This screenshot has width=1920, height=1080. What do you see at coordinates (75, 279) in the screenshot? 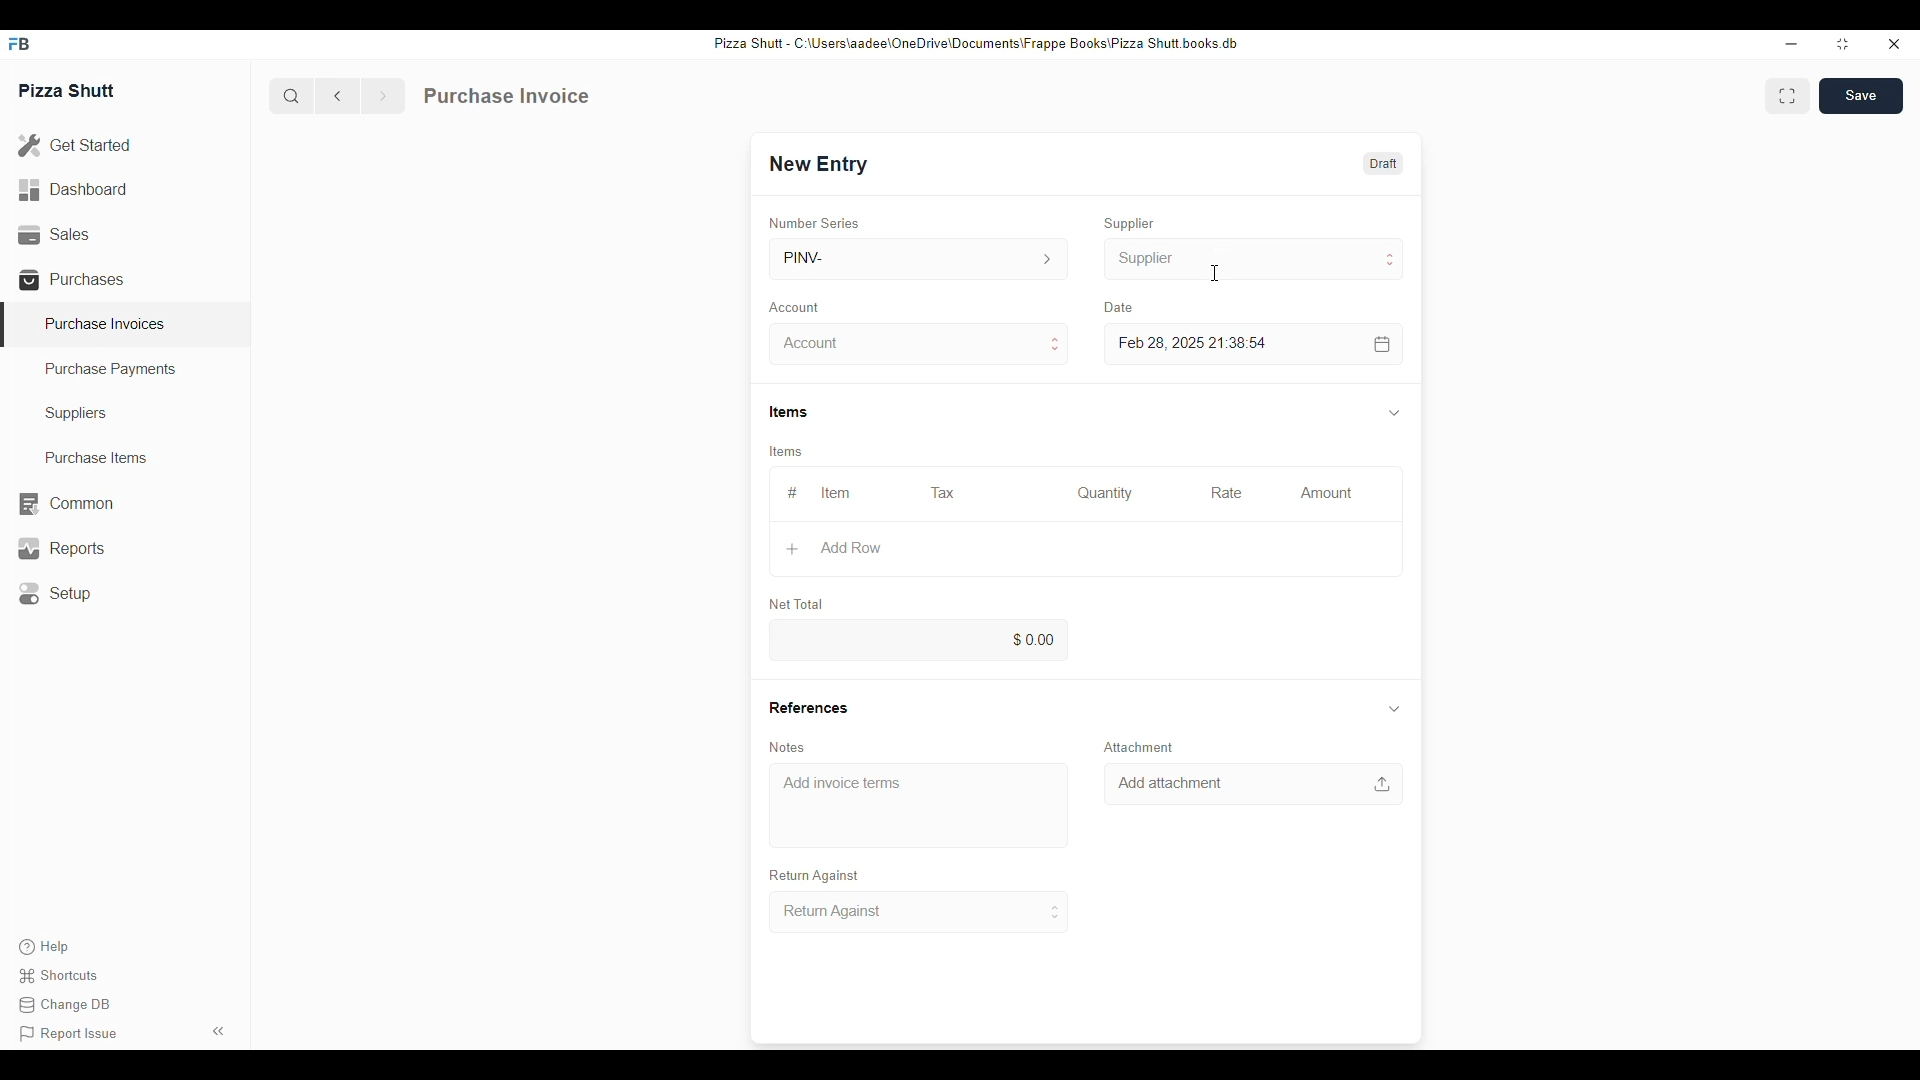
I see `Purchases` at bounding box center [75, 279].